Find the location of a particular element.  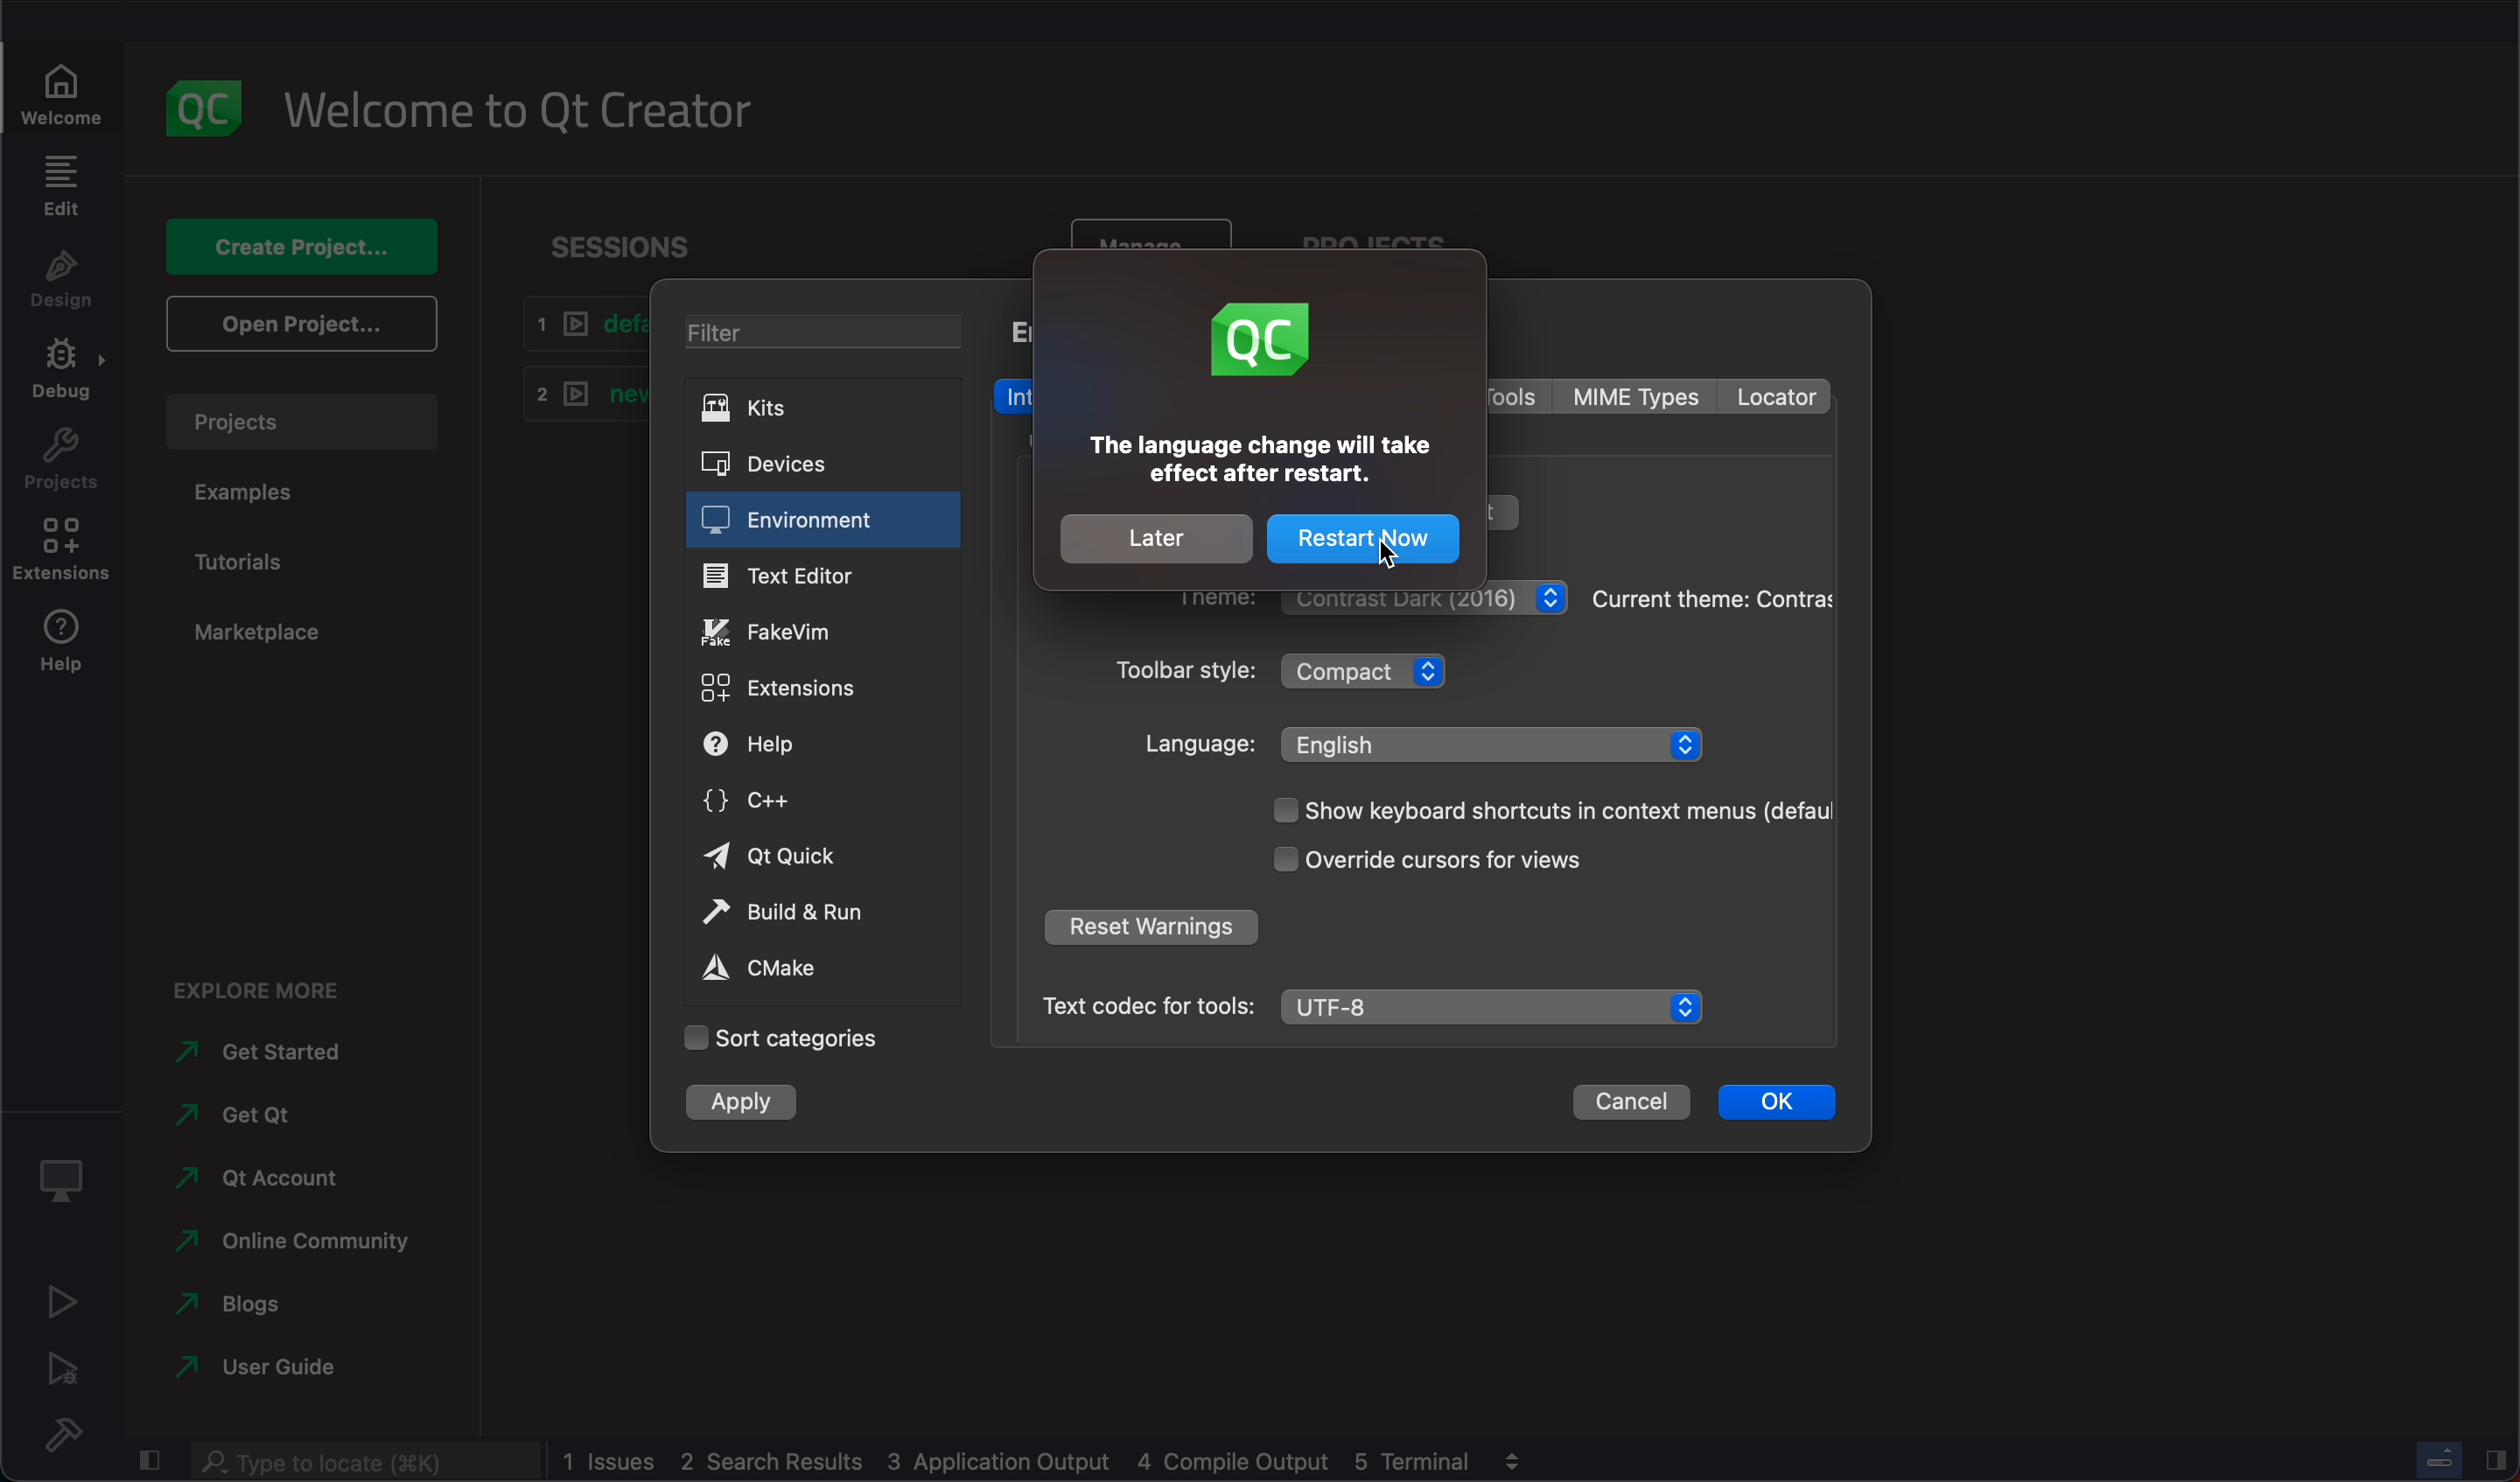

guide is located at coordinates (250, 1368).